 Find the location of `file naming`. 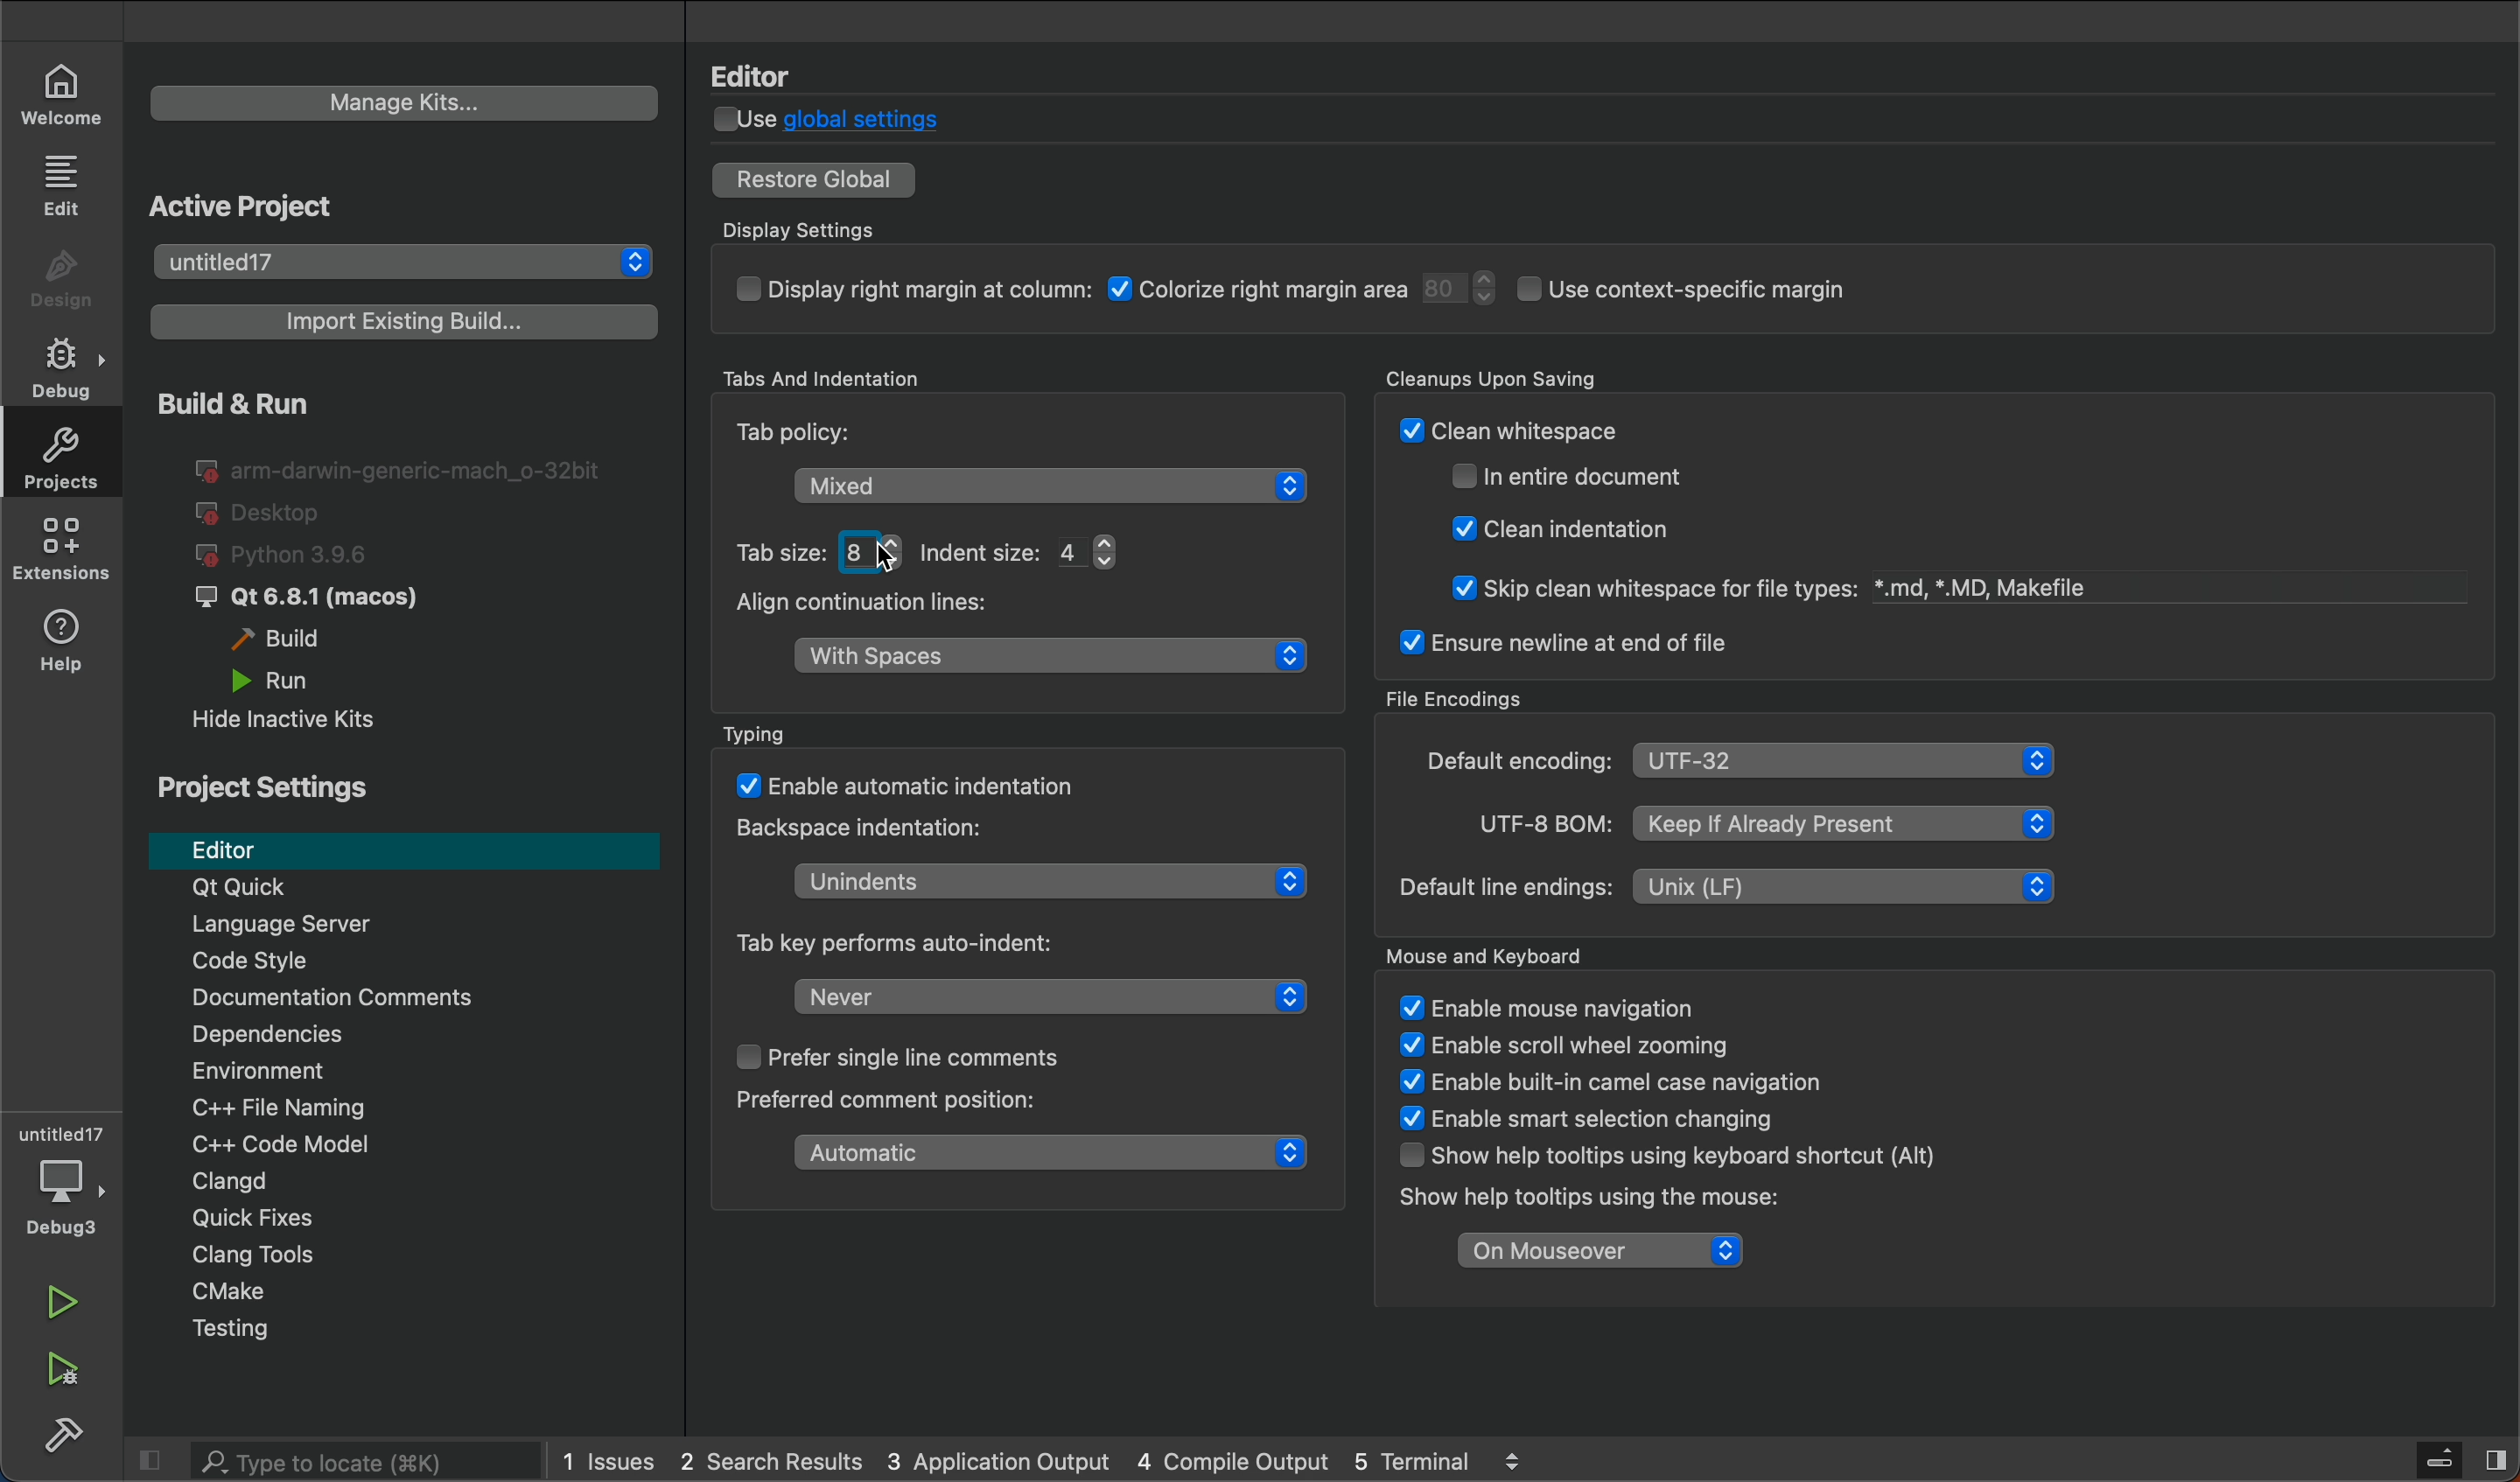

file naming is located at coordinates (431, 1109).